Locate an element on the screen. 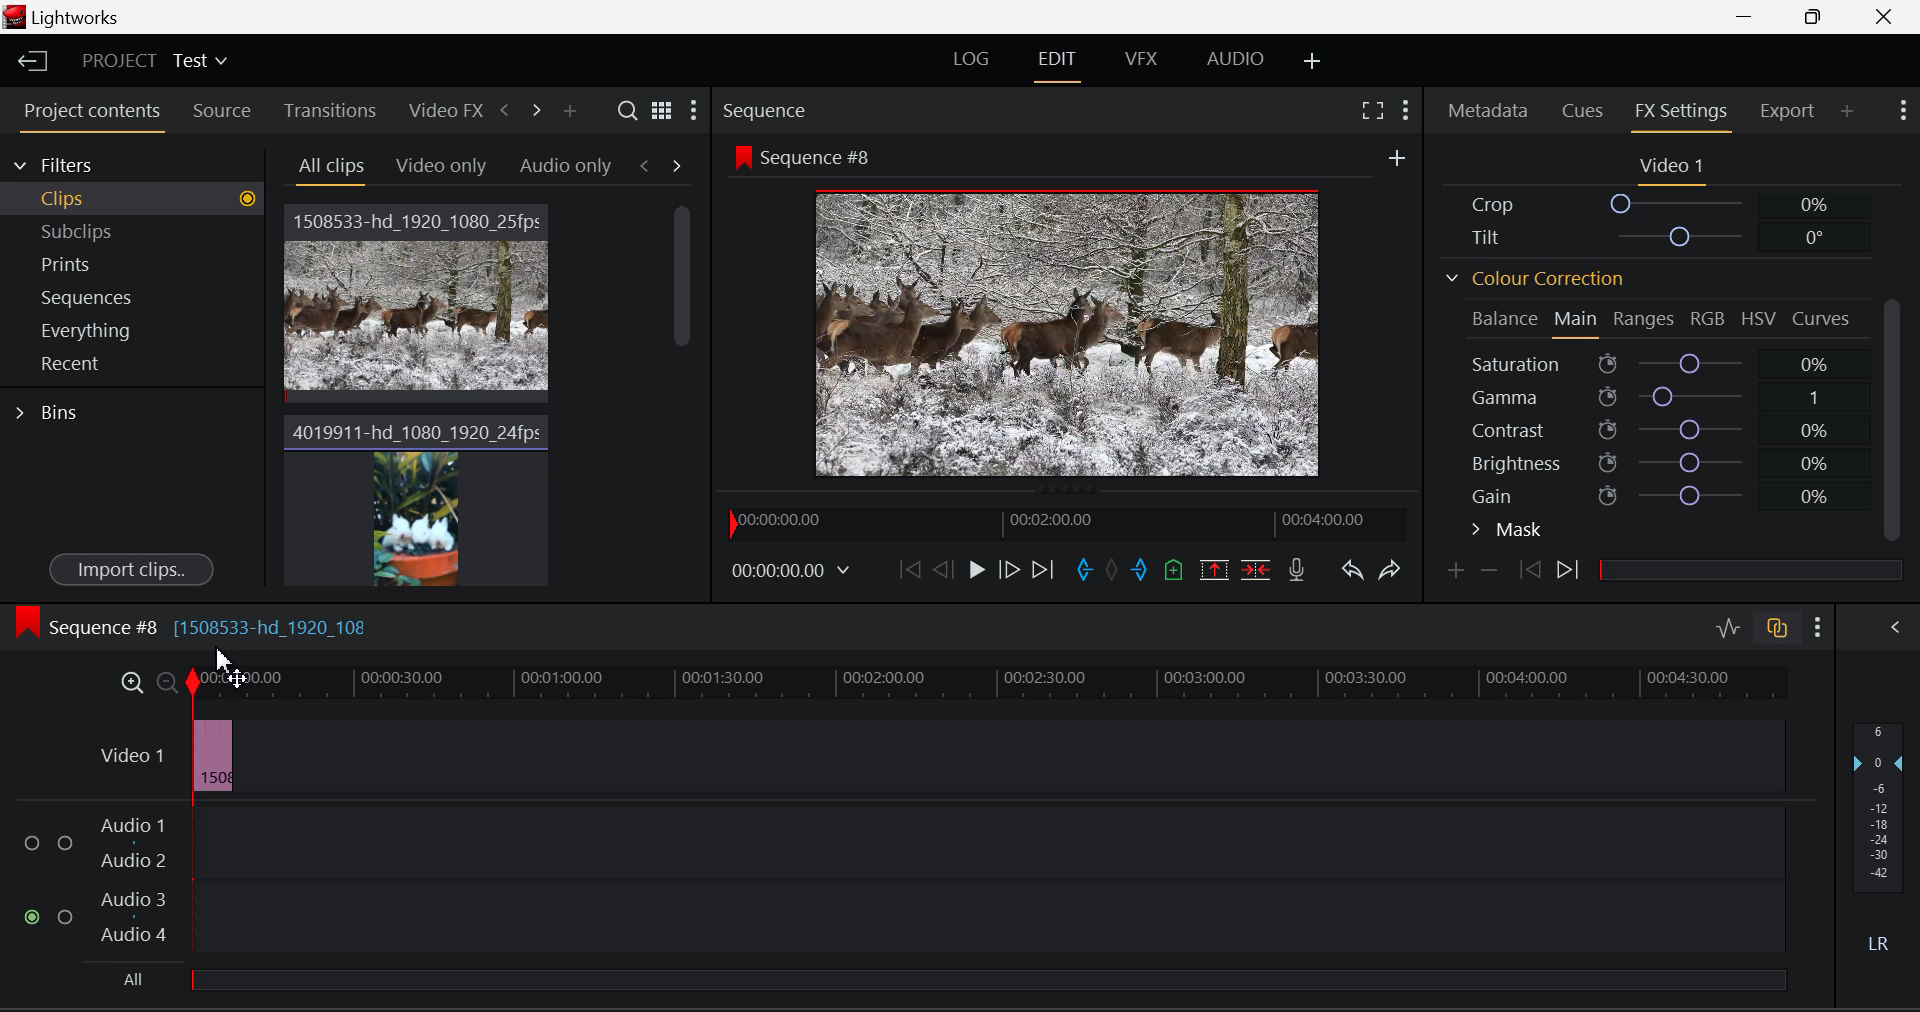 This screenshot has width=1920, height=1012. Full Screen is located at coordinates (1372, 113).